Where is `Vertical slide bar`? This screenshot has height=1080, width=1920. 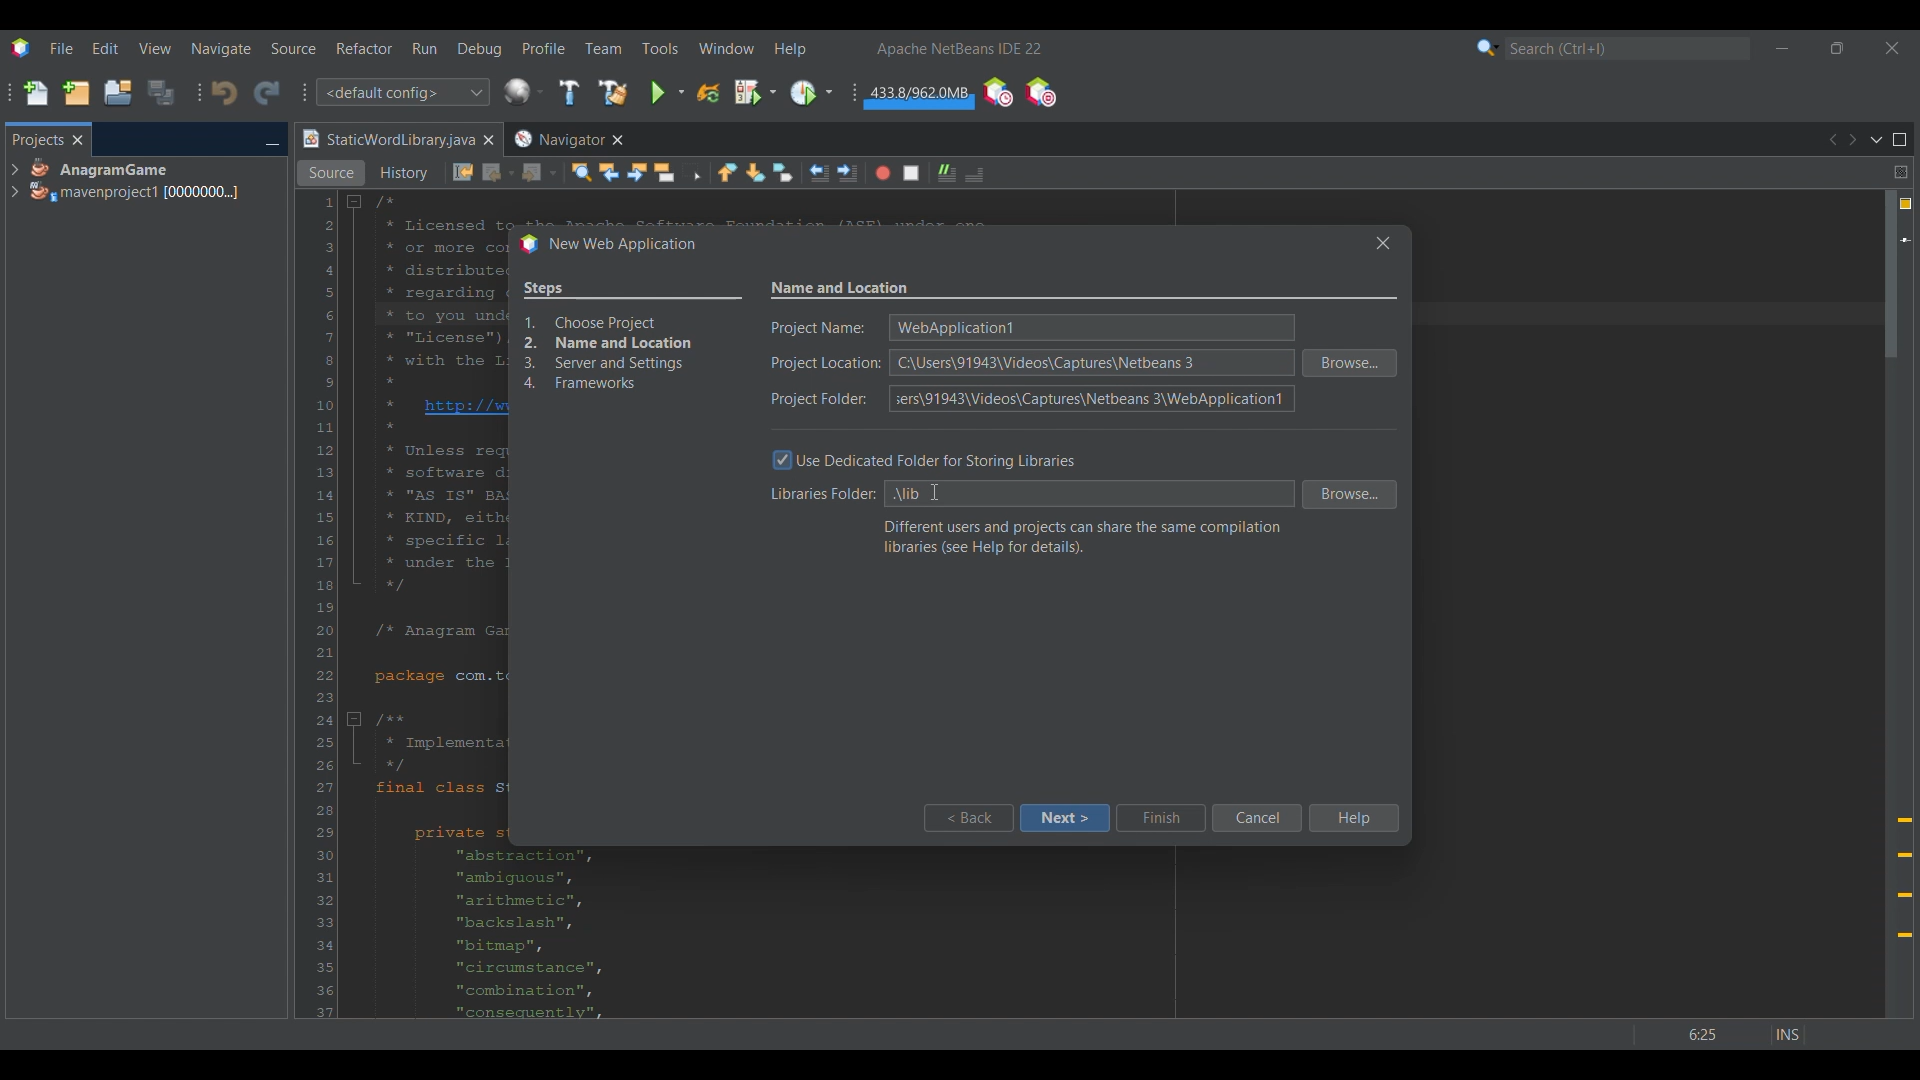
Vertical slide bar is located at coordinates (1891, 604).